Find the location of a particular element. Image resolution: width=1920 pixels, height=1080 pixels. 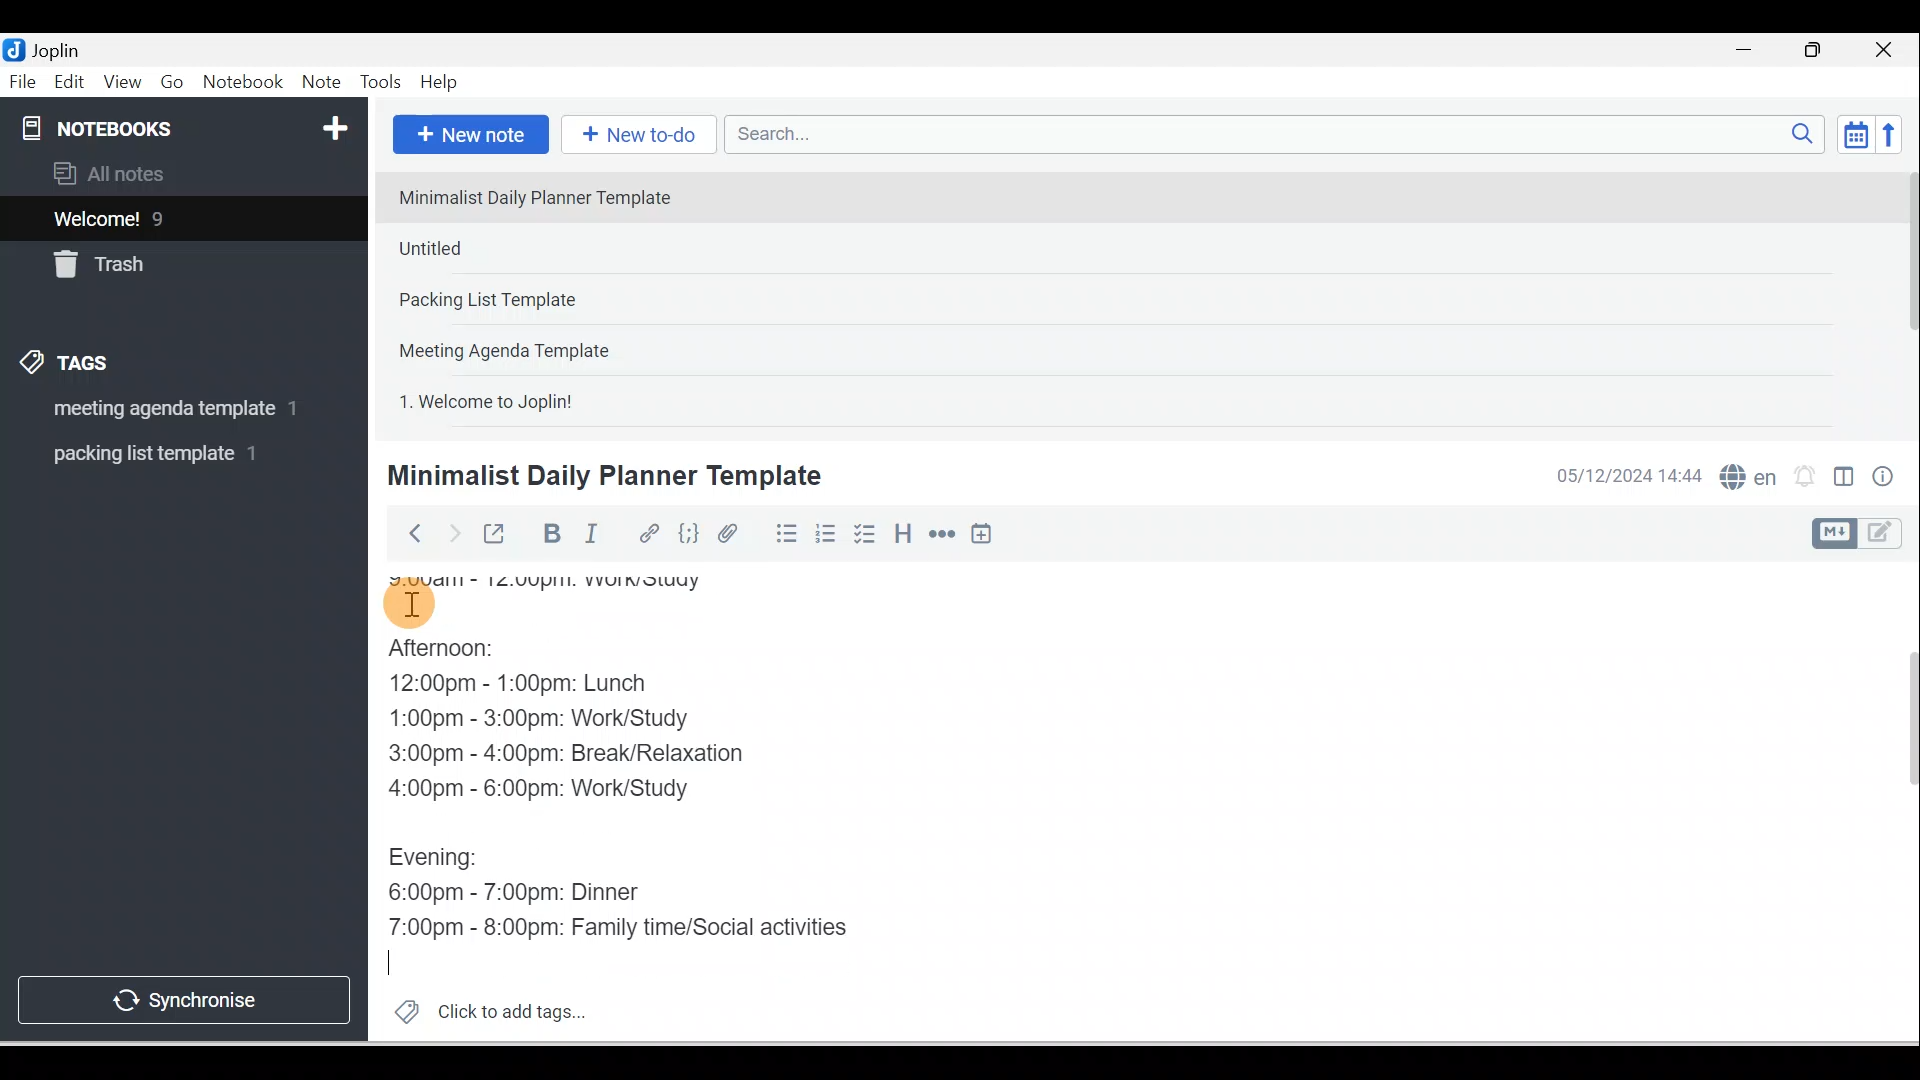

Afternoon: is located at coordinates (463, 653).